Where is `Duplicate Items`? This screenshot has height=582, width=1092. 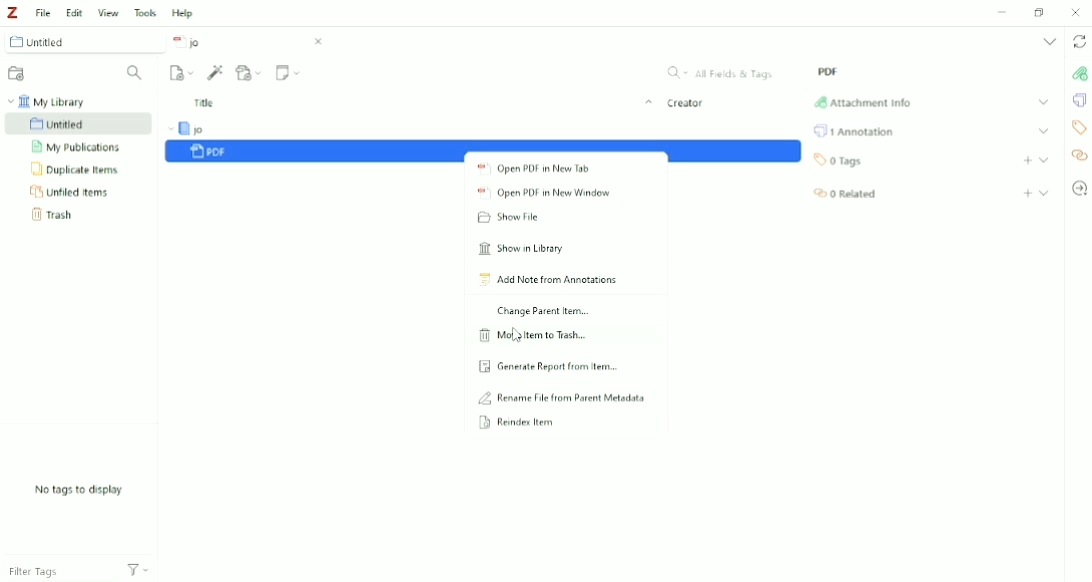 Duplicate Items is located at coordinates (76, 169).